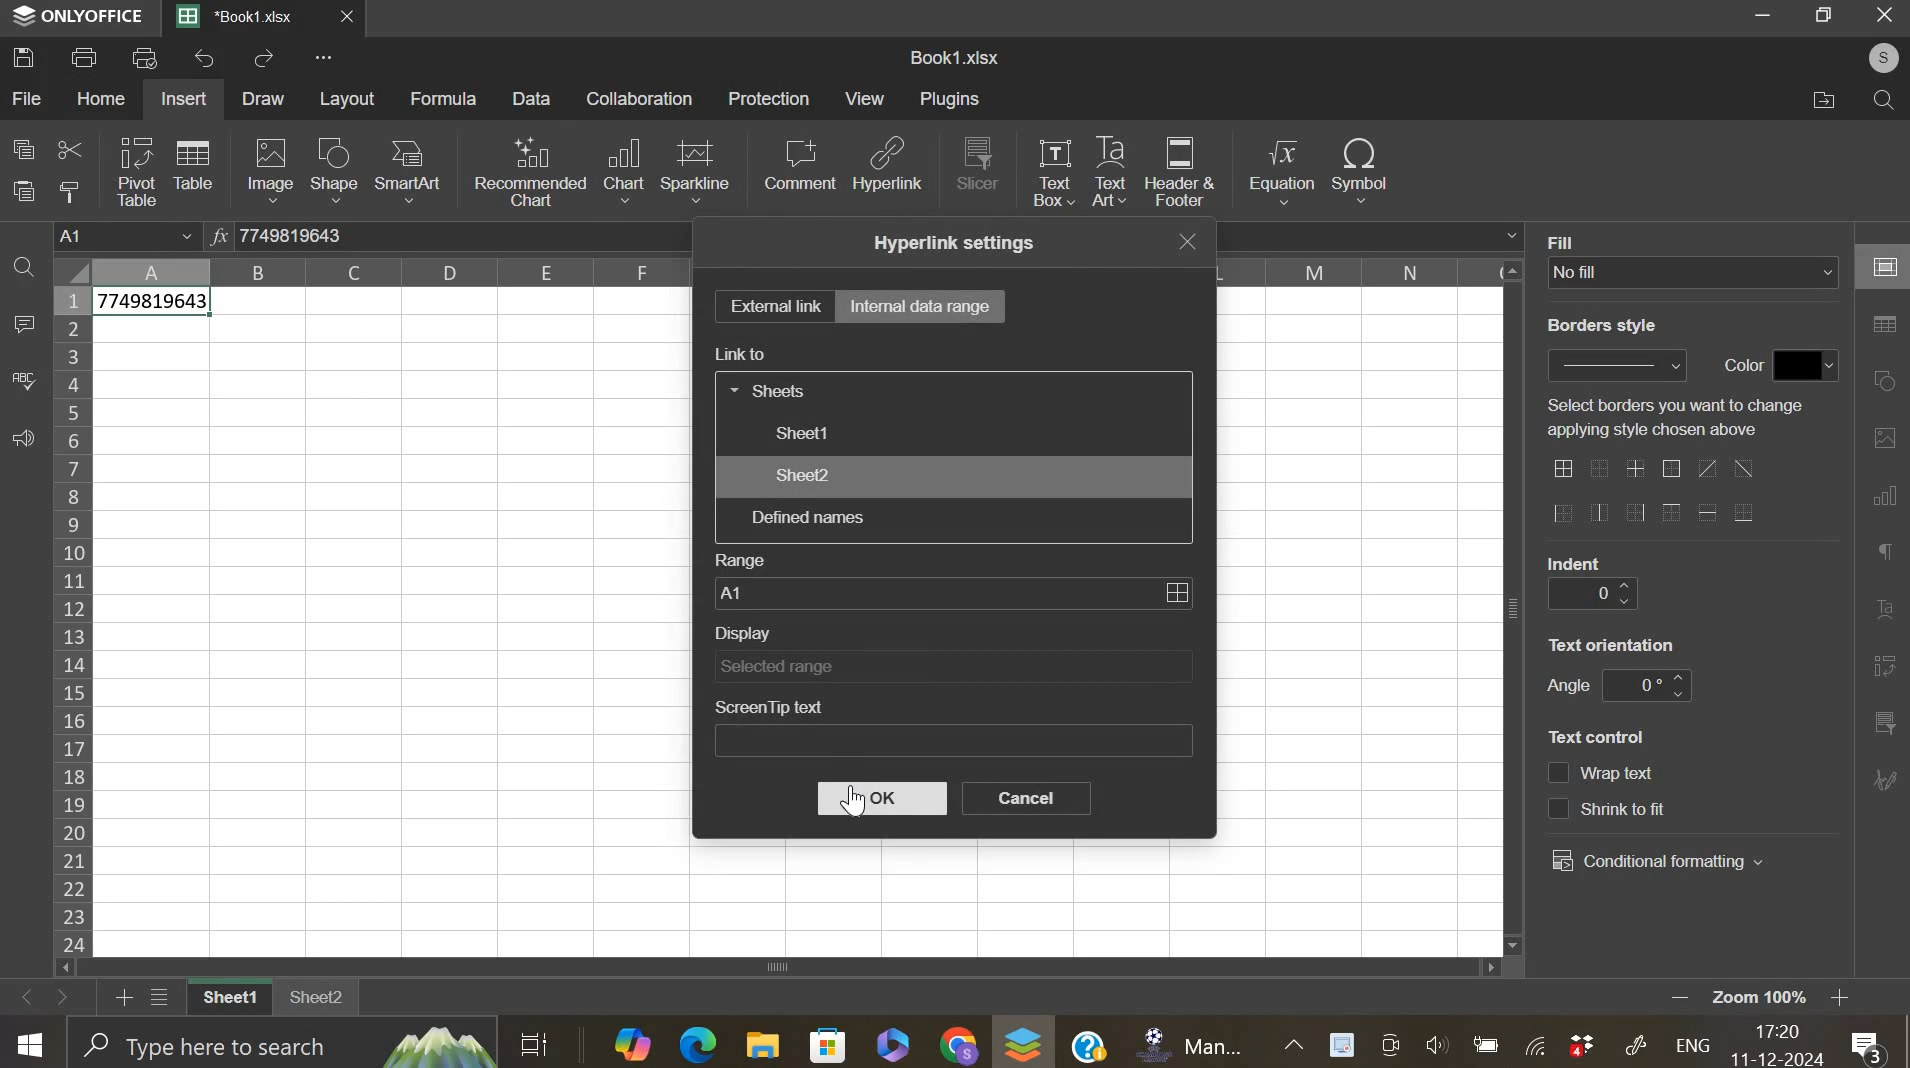 Image resolution: width=1910 pixels, height=1068 pixels. What do you see at coordinates (1576, 562) in the screenshot?
I see `text` at bounding box center [1576, 562].